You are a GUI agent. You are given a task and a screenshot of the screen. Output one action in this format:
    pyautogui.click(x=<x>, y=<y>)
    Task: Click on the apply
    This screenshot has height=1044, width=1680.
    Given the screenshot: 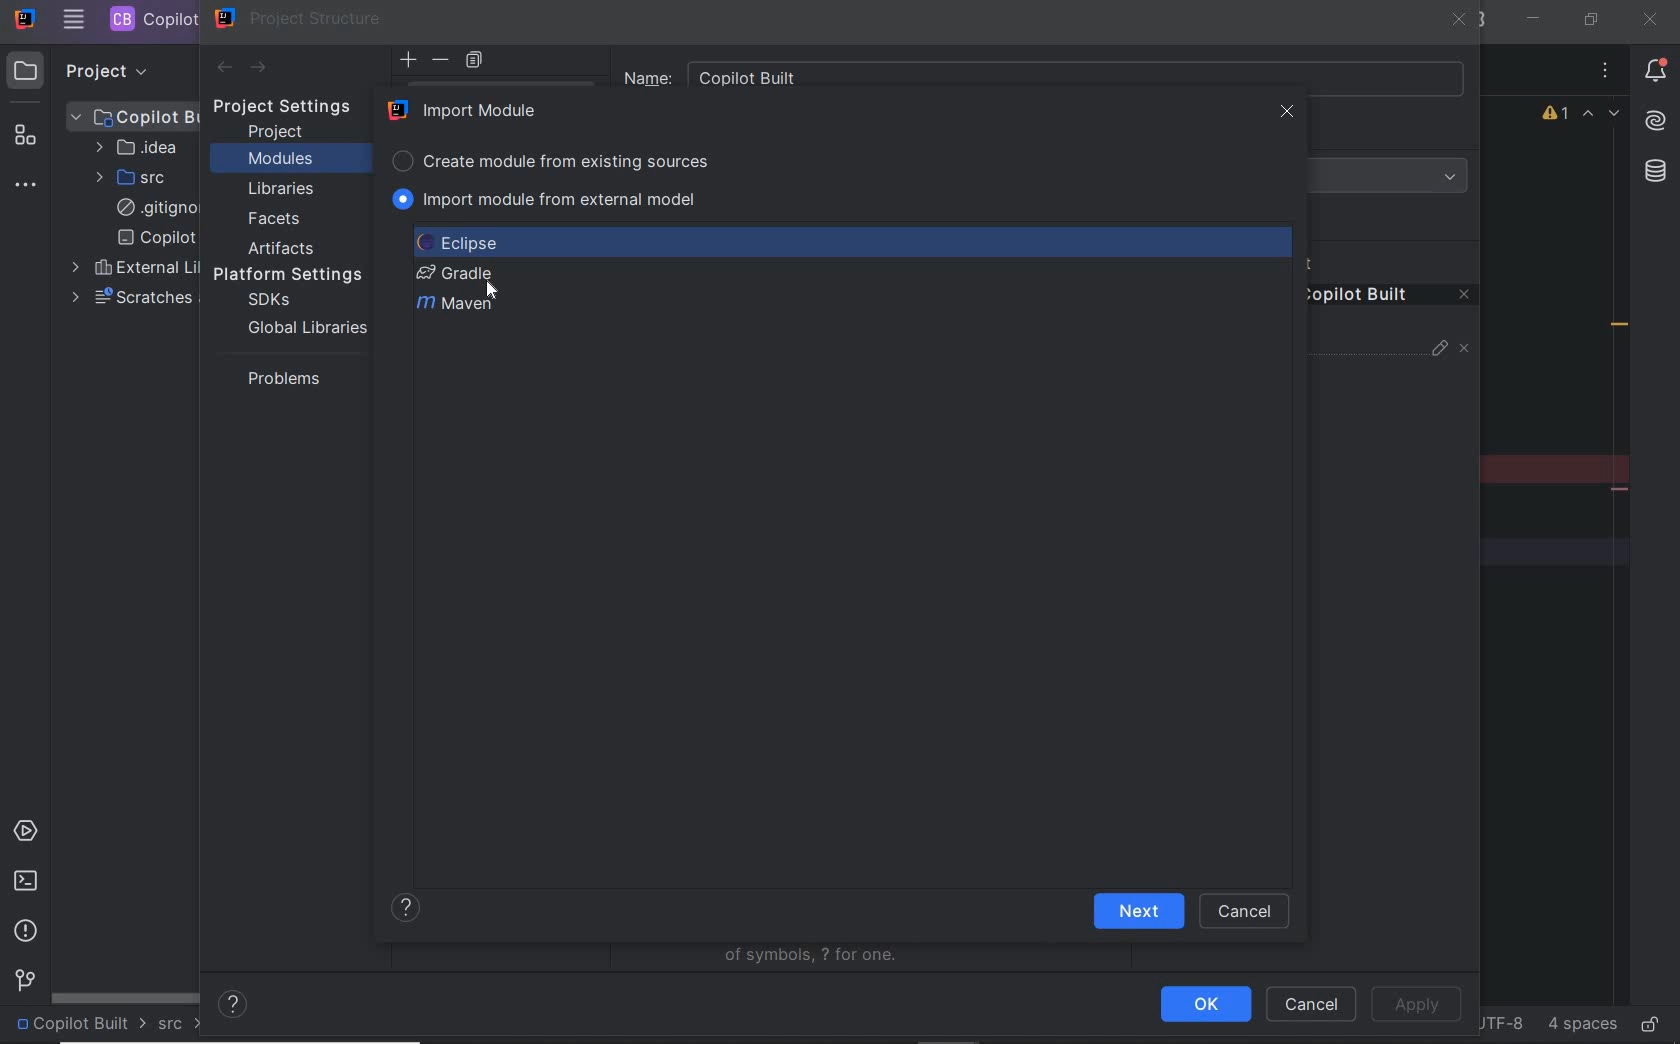 What is the action you would take?
    pyautogui.click(x=1416, y=1005)
    